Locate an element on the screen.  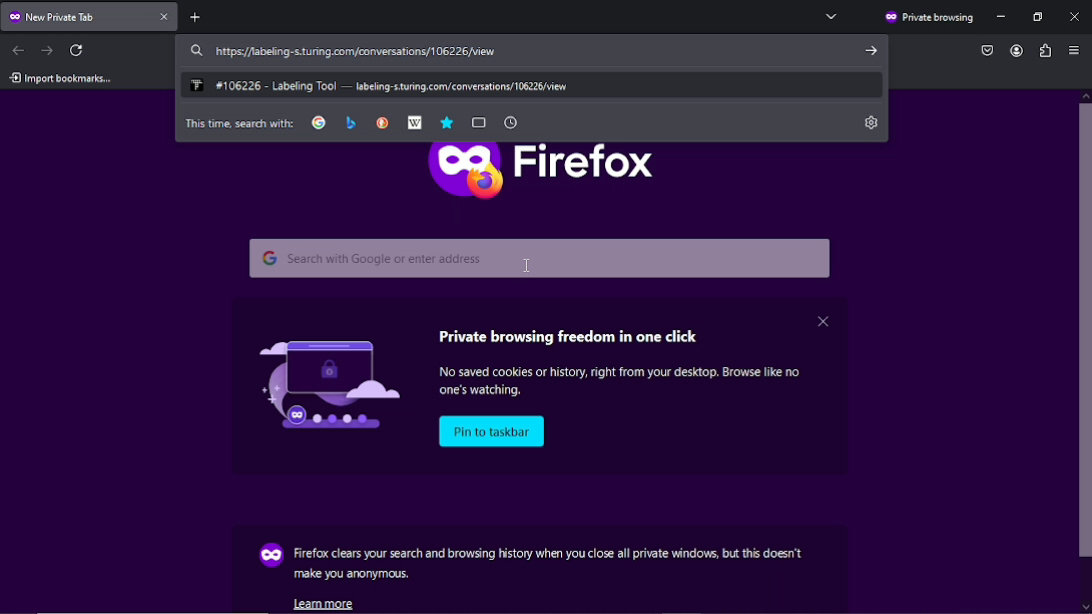
wikipedia is located at coordinates (414, 123).